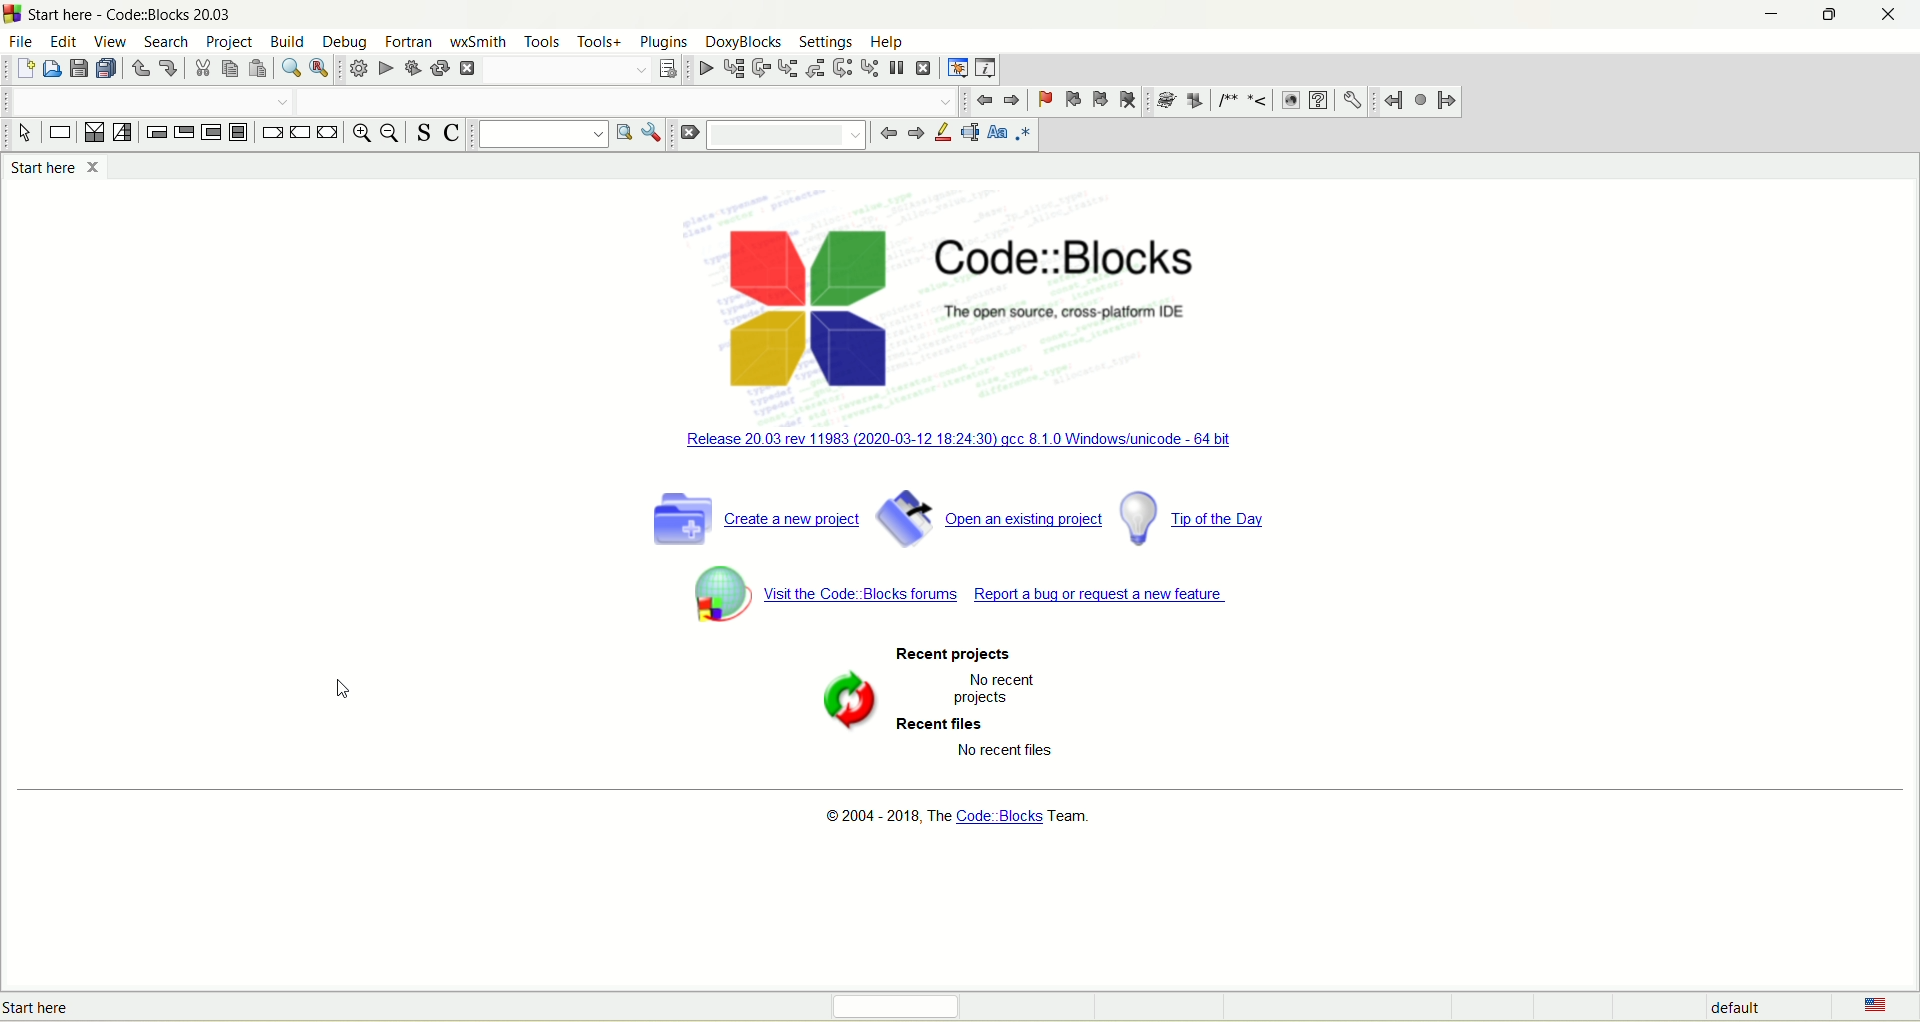 This screenshot has width=1920, height=1022. Describe the element at coordinates (289, 41) in the screenshot. I see `build` at that location.